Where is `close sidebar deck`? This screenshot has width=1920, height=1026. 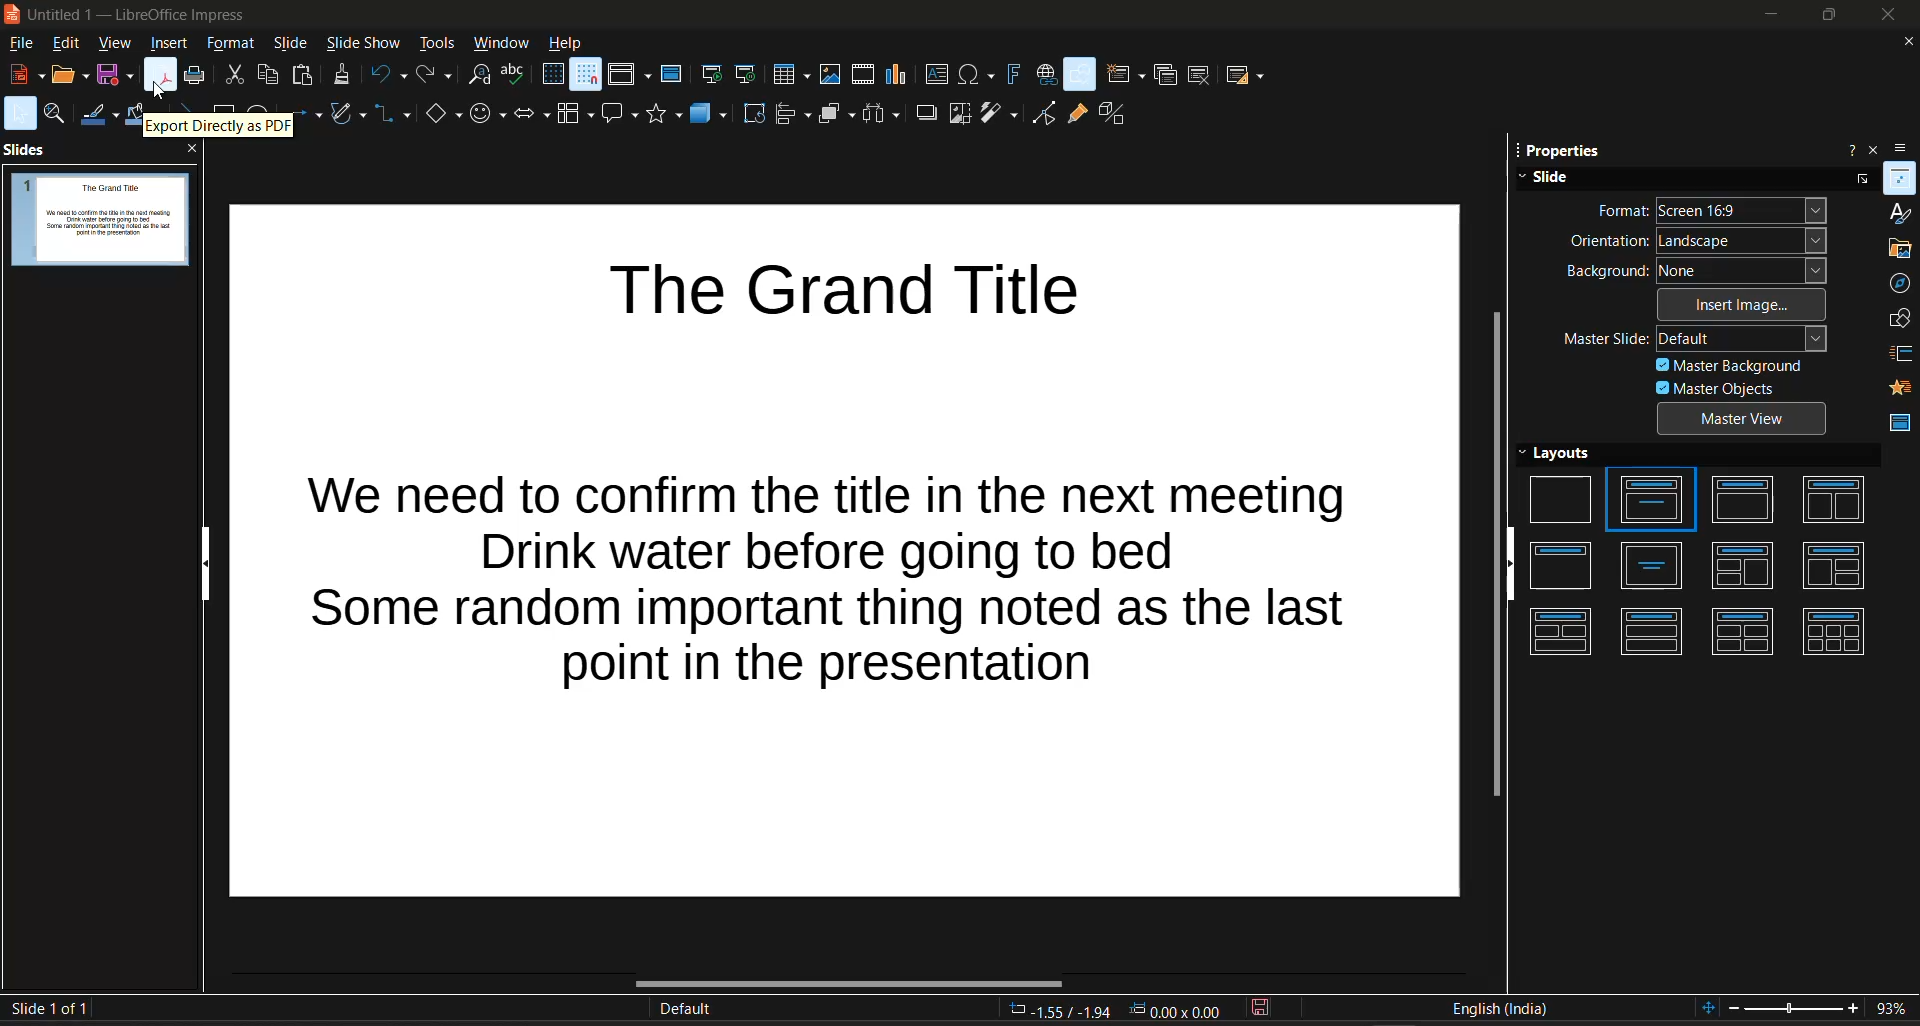 close sidebar deck is located at coordinates (1878, 149).